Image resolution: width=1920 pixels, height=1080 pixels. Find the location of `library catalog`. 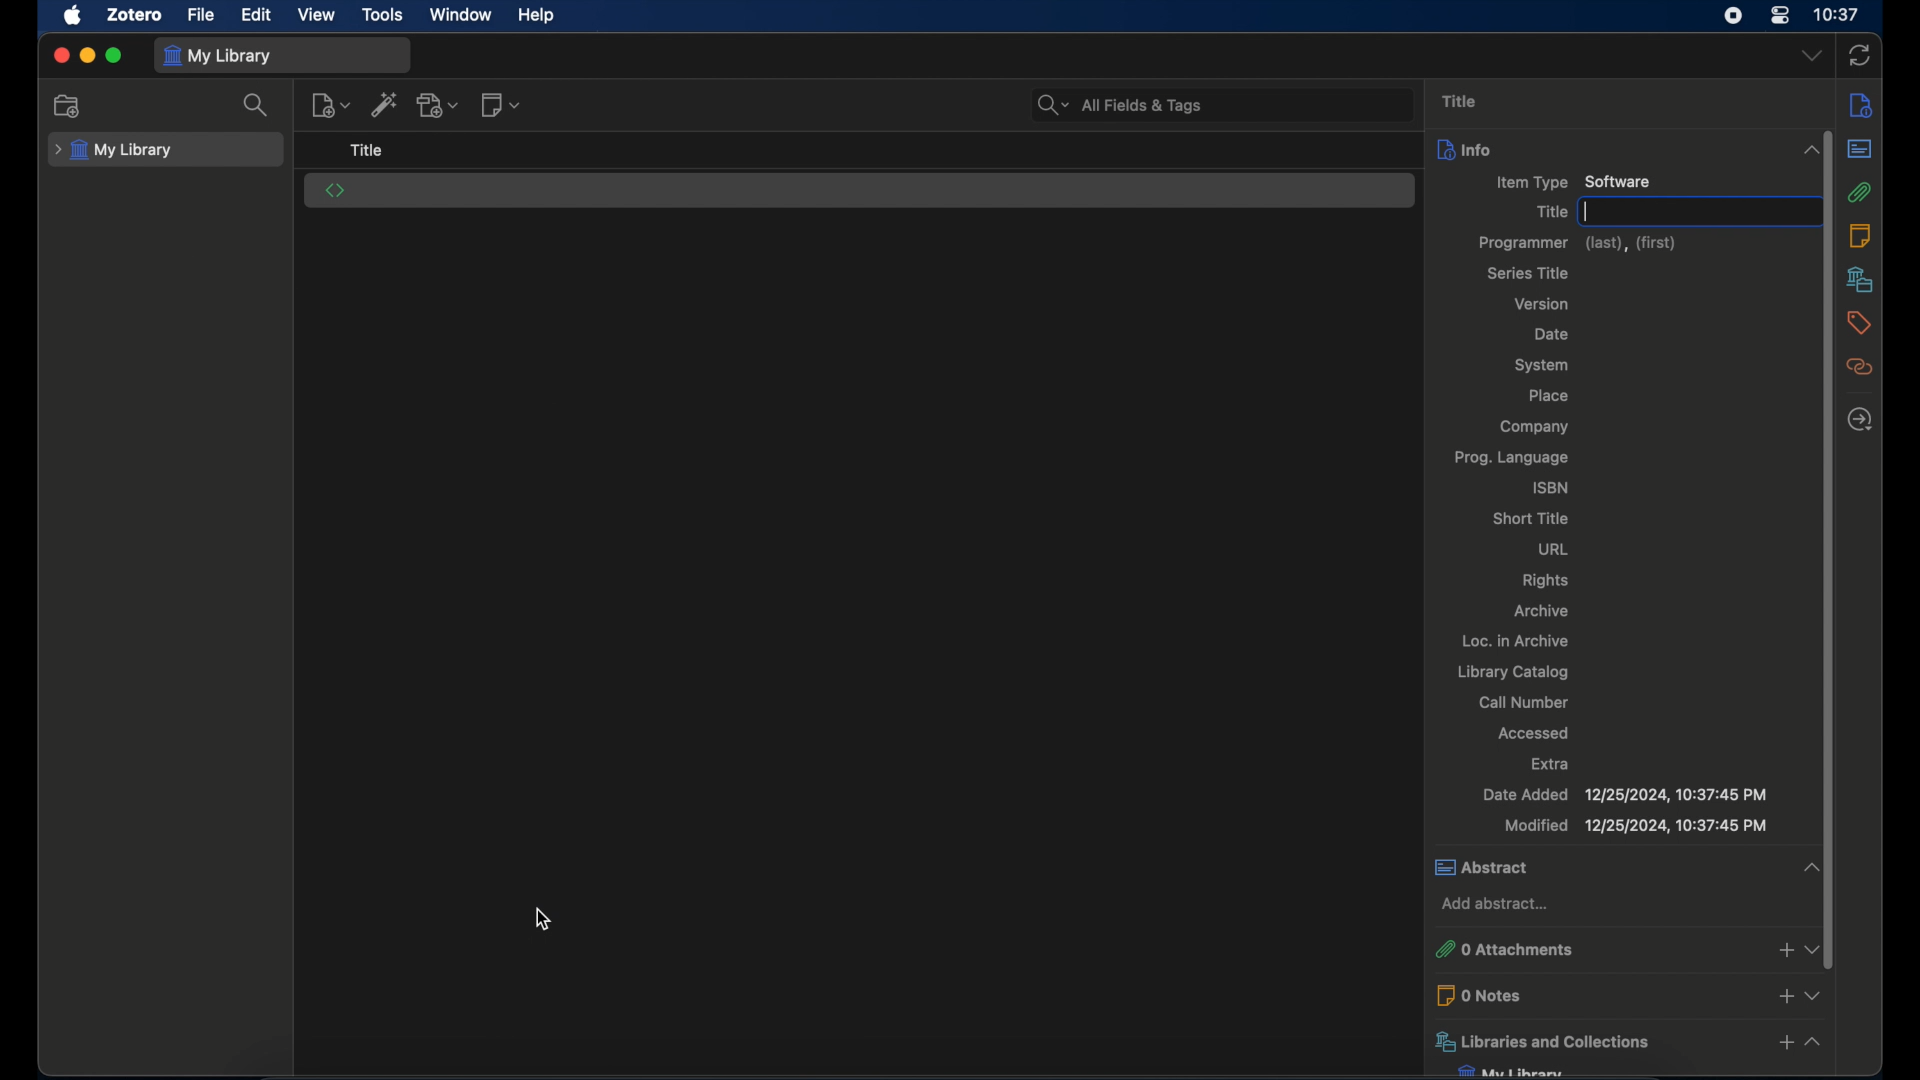

library catalog is located at coordinates (1513, 672).